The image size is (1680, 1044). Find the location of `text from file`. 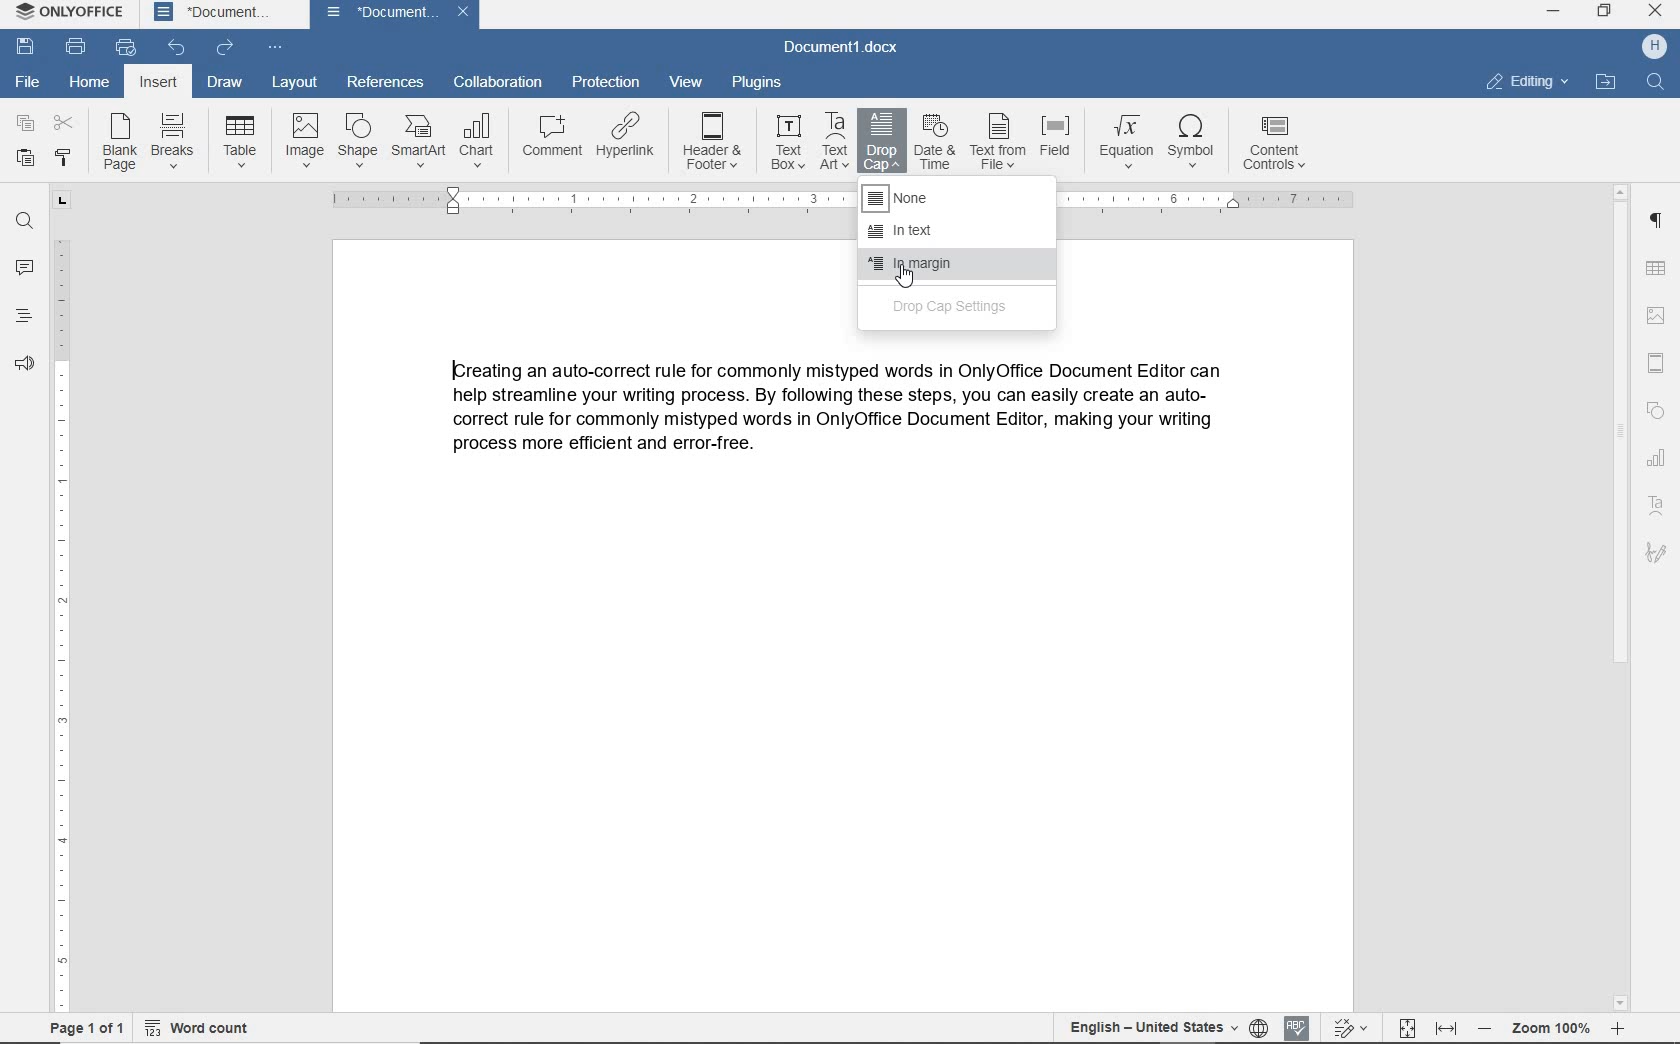

text from file is located at coordinates (999, 142).